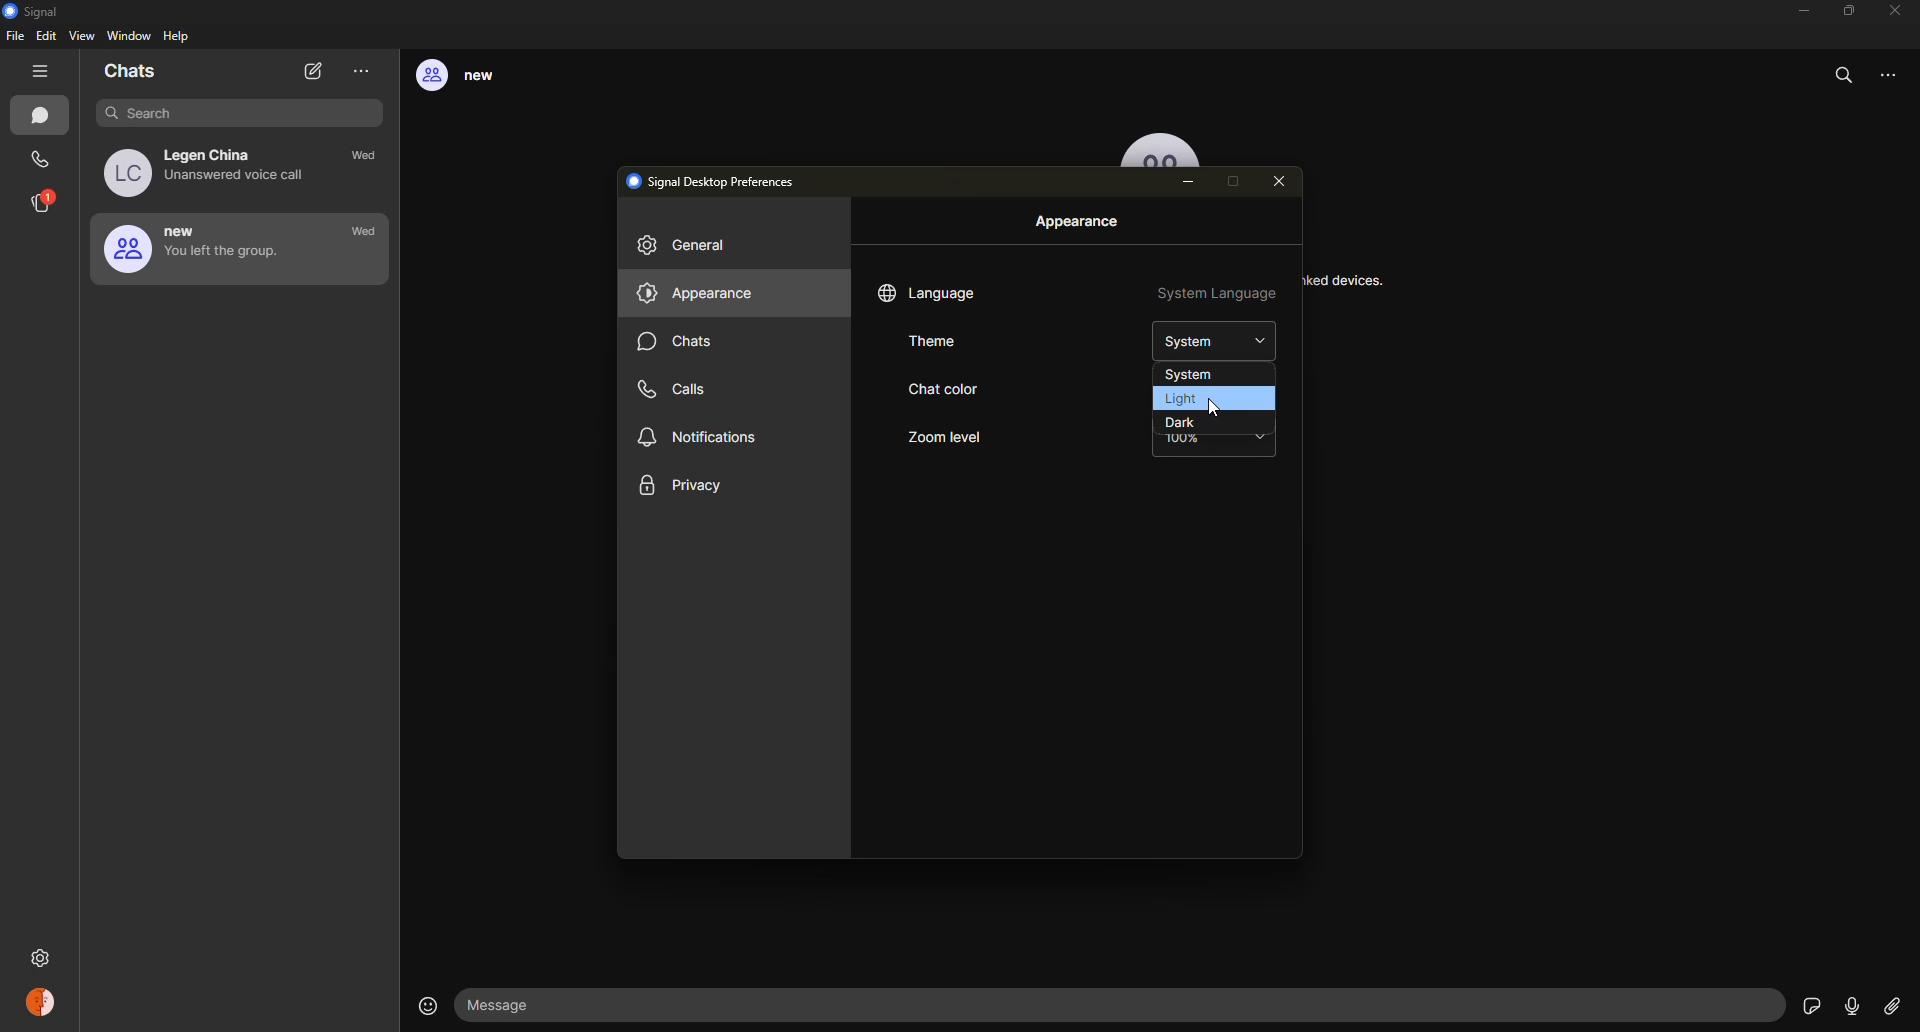 This screenshot has width=1920, height=1032. Describe the element at coordinates (1798, 11) in the screenshot. I see `minimize` at that location.